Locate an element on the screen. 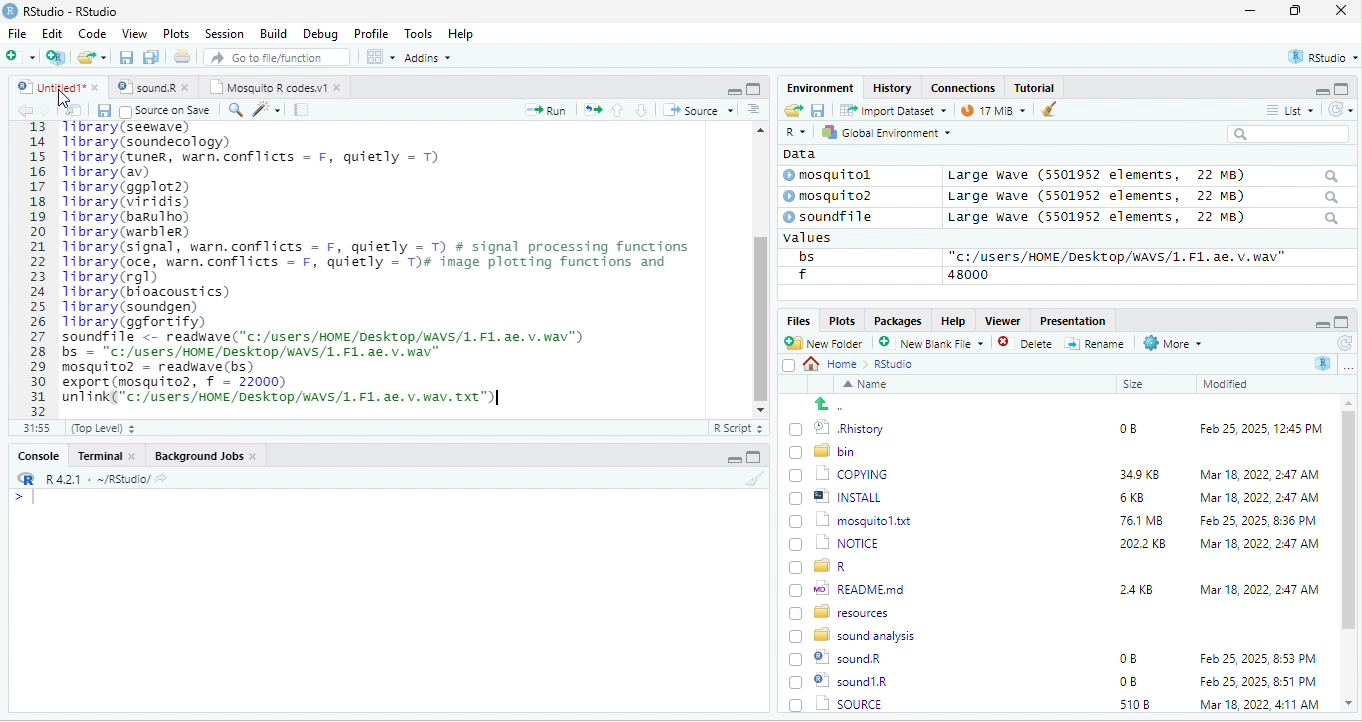  Debug is located at coordinates (320, 33).